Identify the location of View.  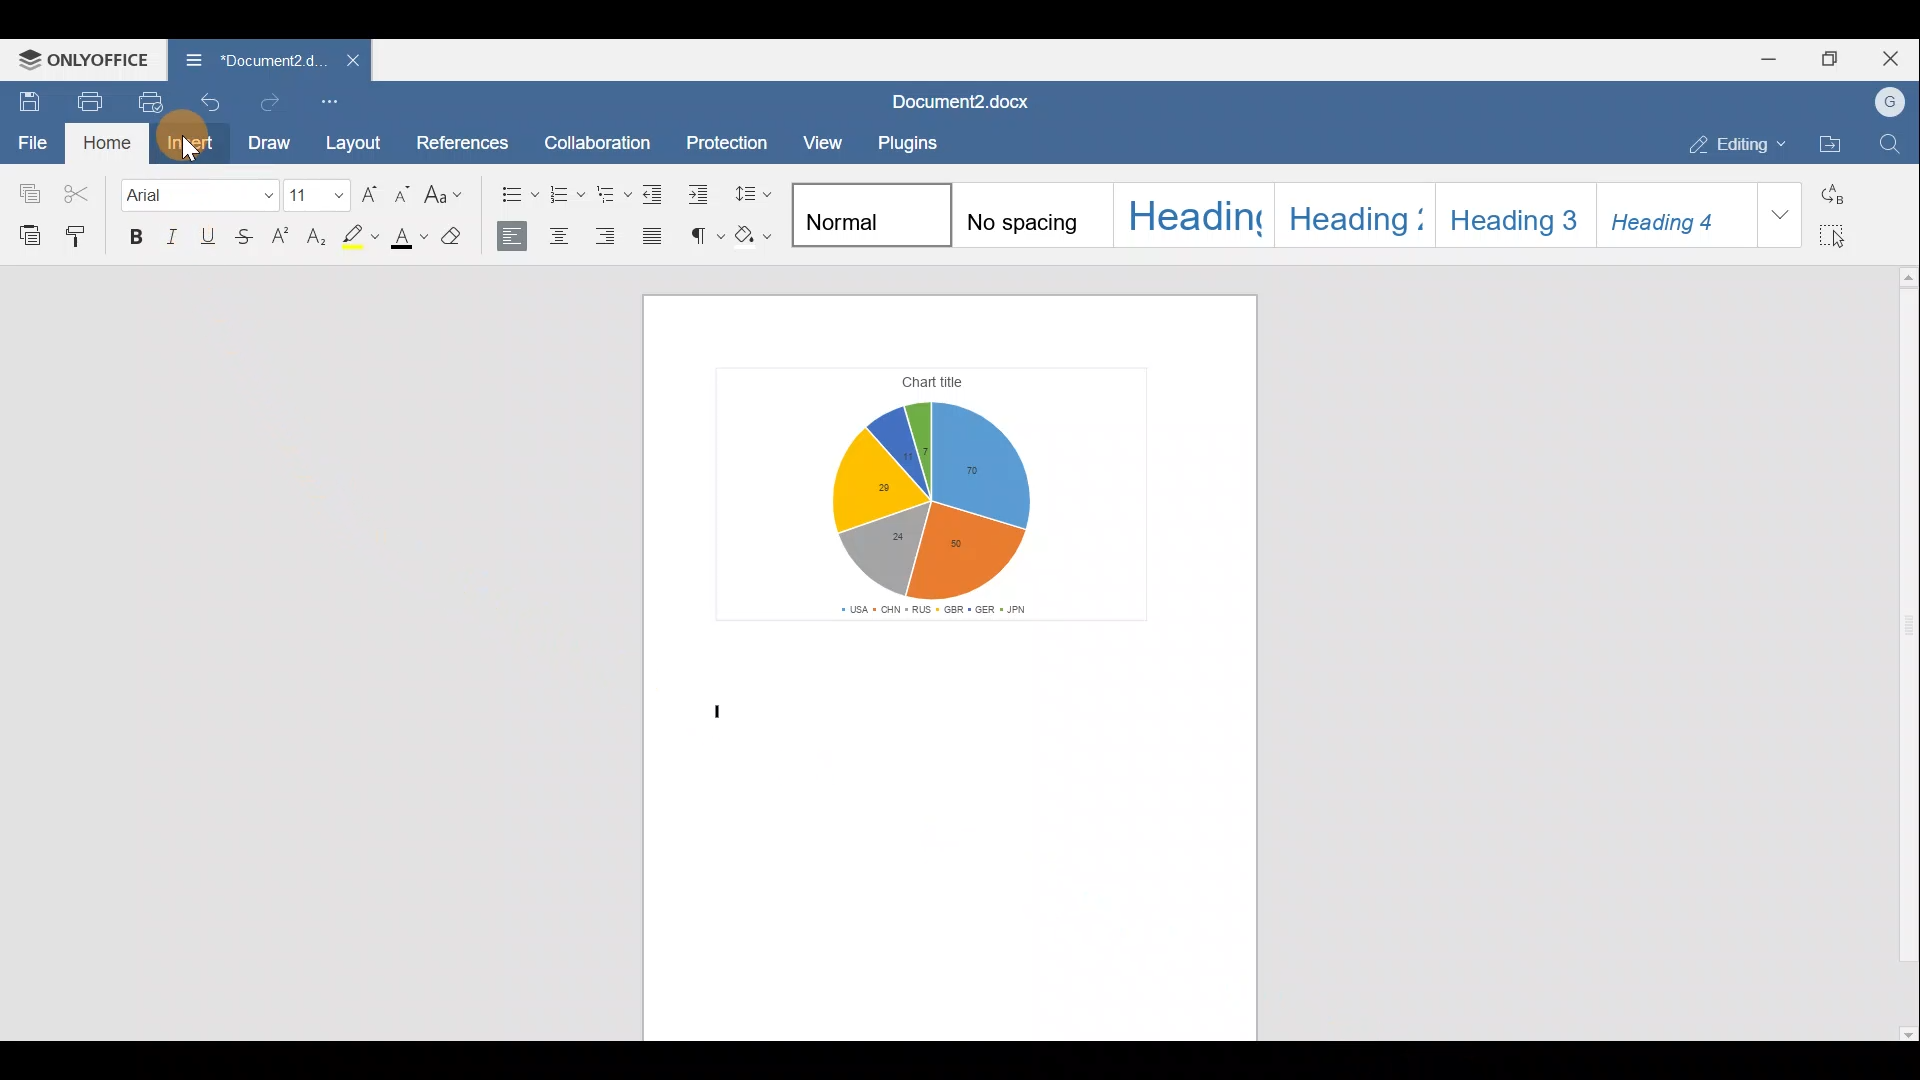
(816, 144).